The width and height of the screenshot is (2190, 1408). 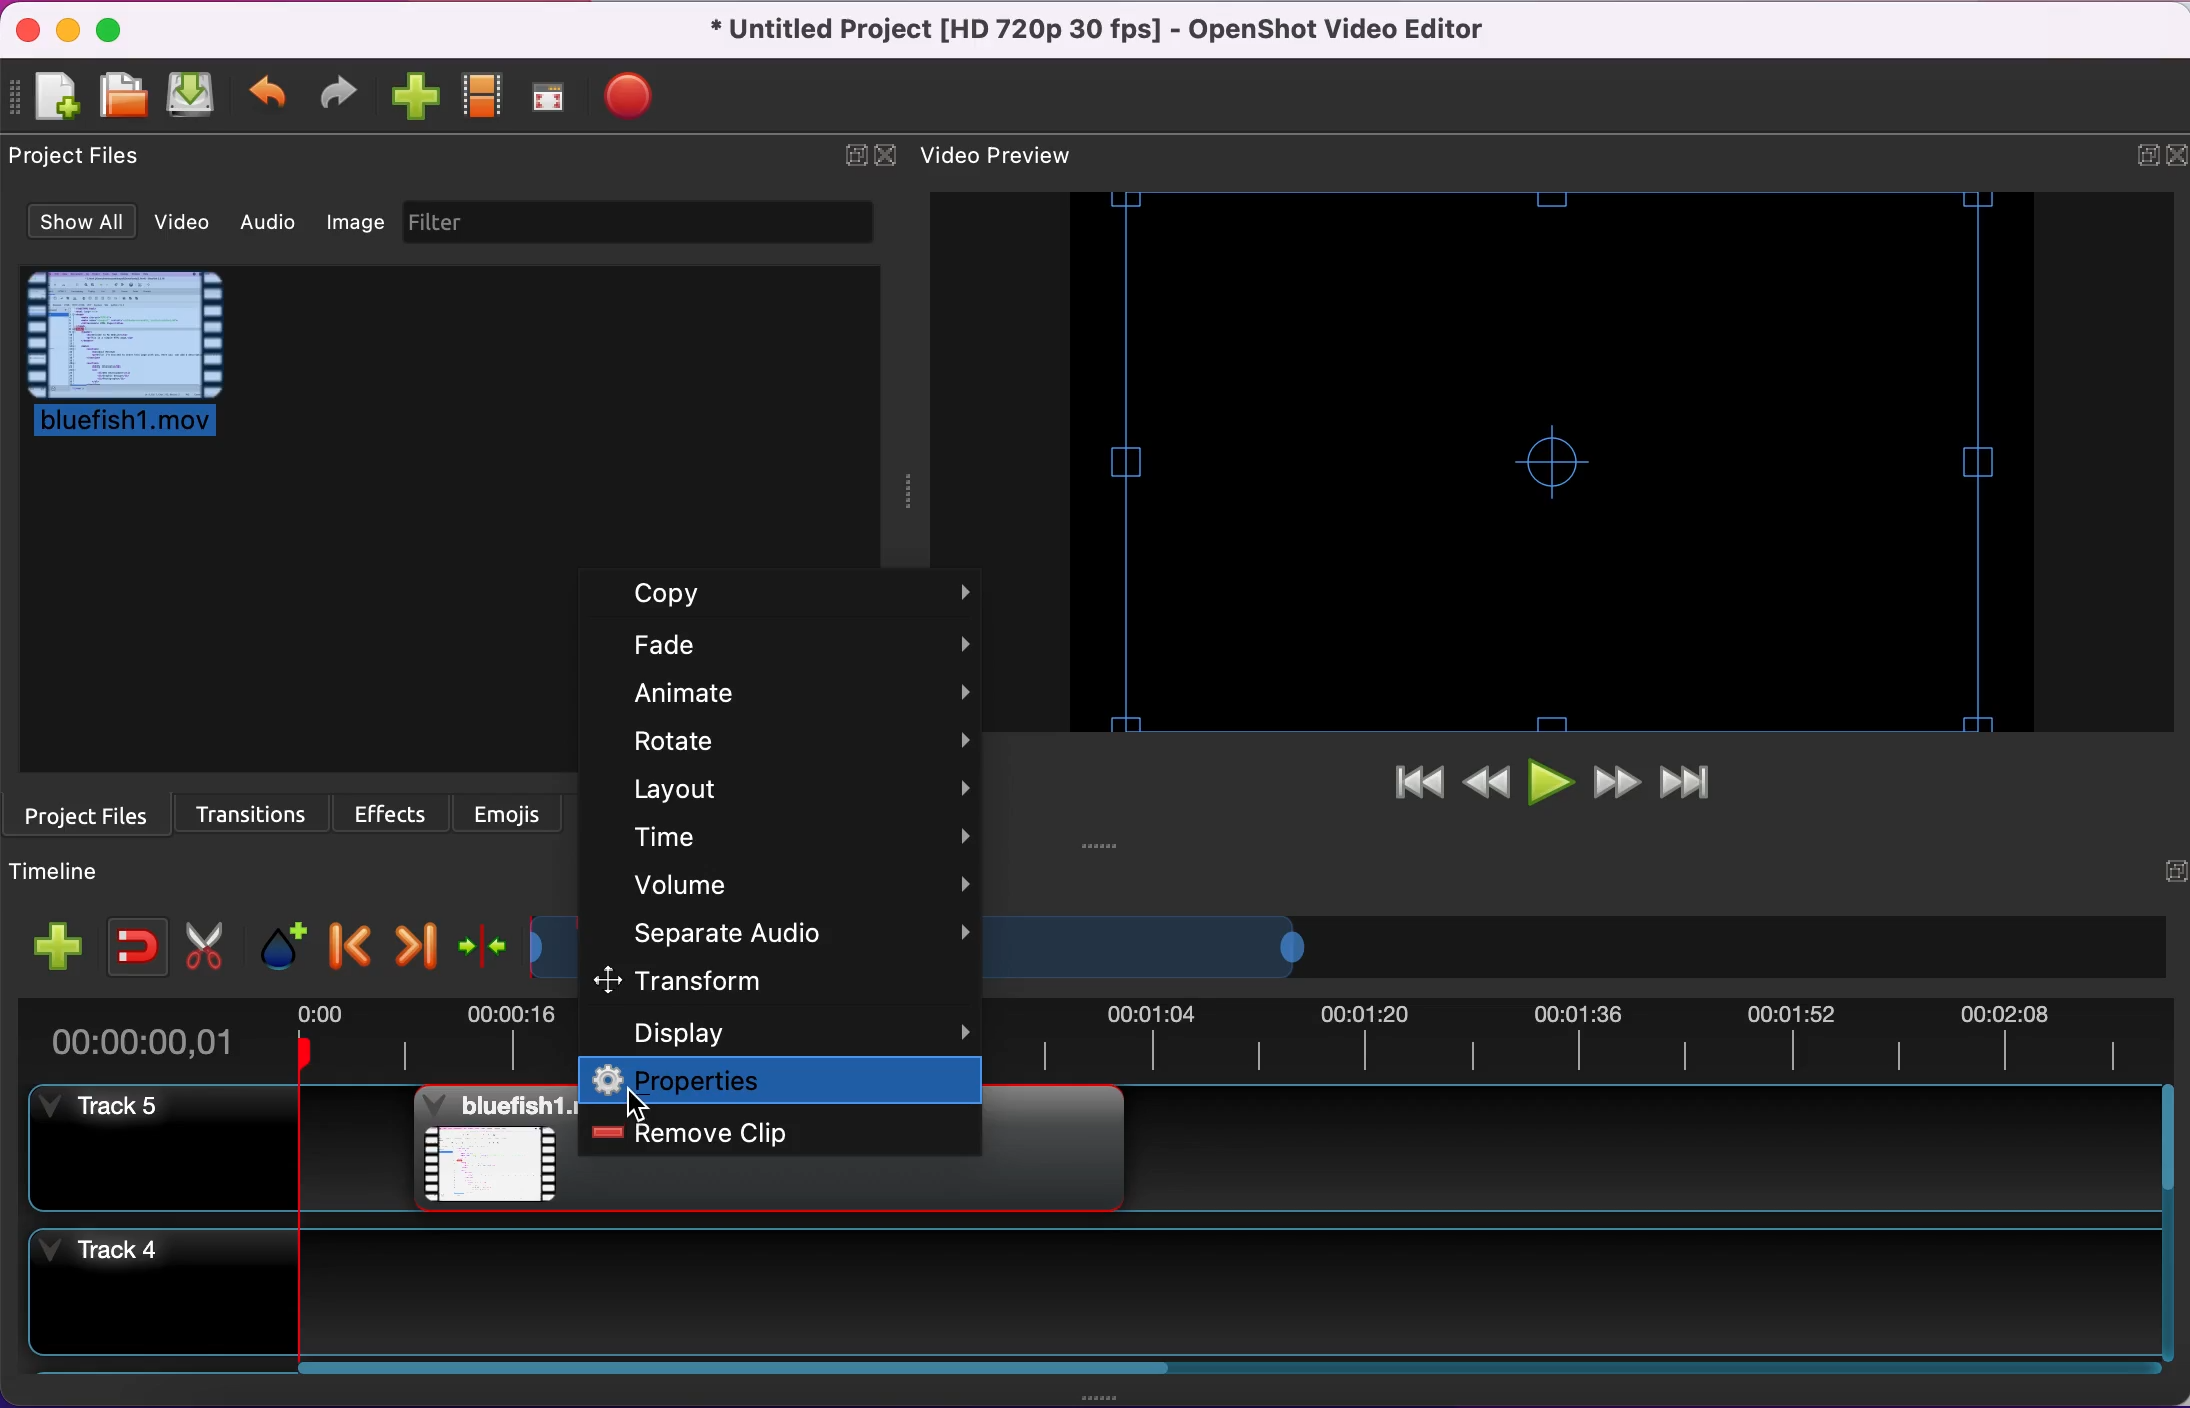 I want to click on properties, so click(x=783, y=1081).